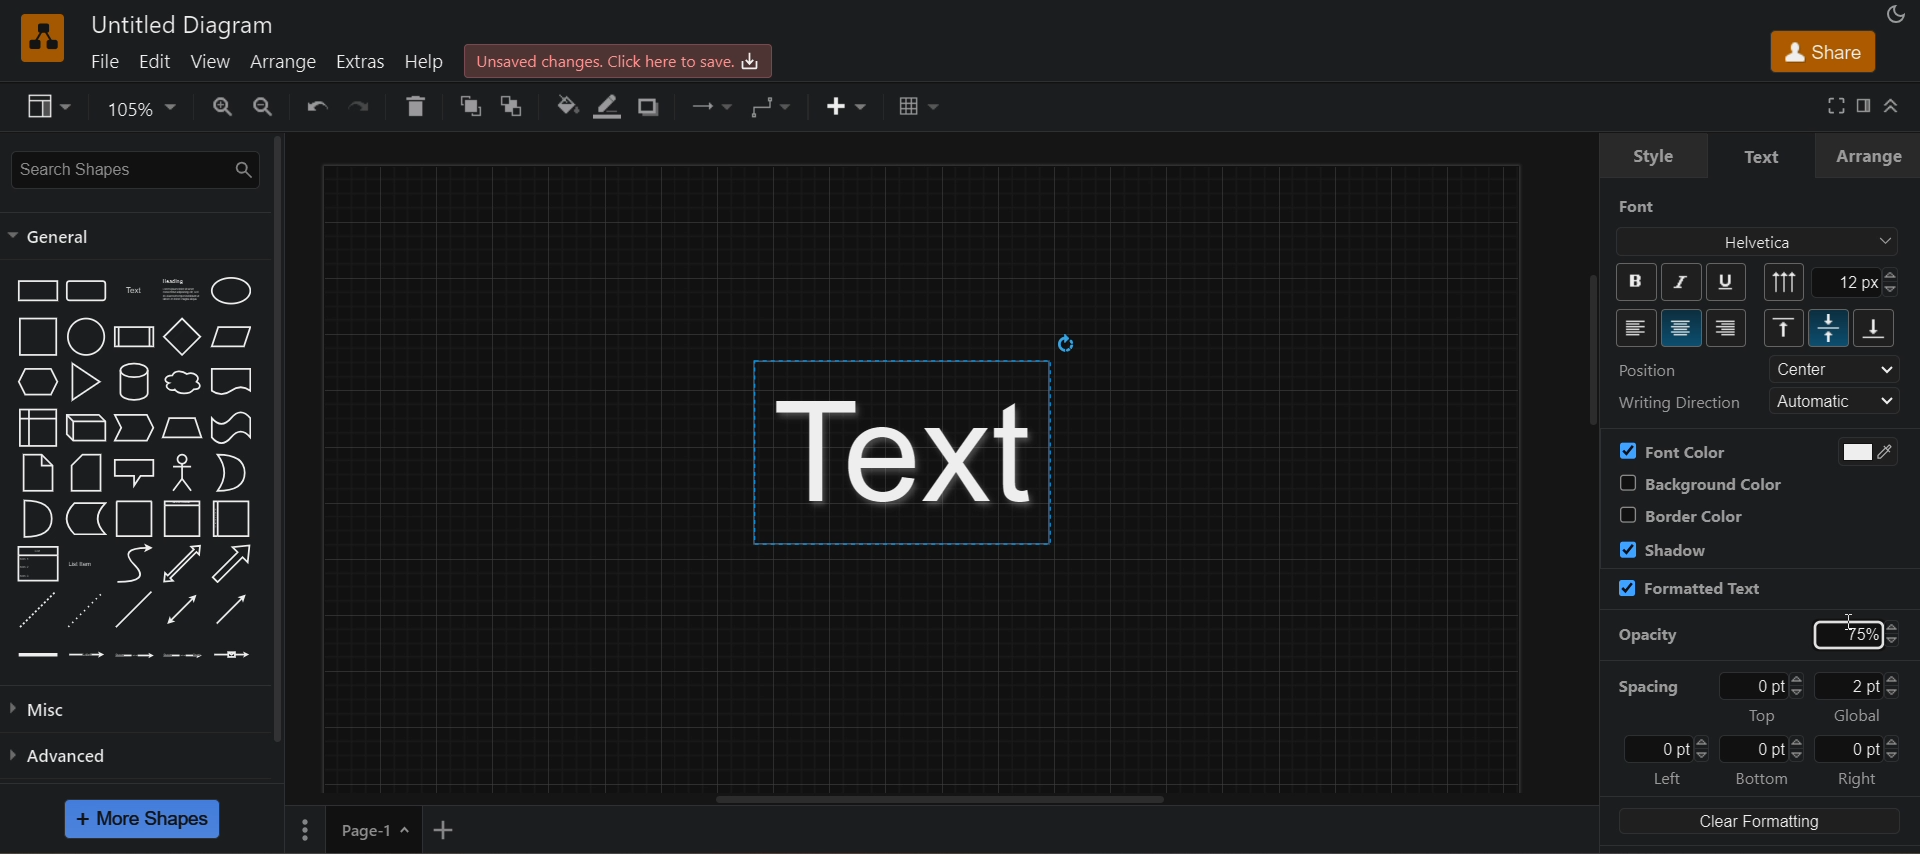  What do you see at coordinates (87, 472) in the screenshot?
I see `card` at bounding box center [87, 472].